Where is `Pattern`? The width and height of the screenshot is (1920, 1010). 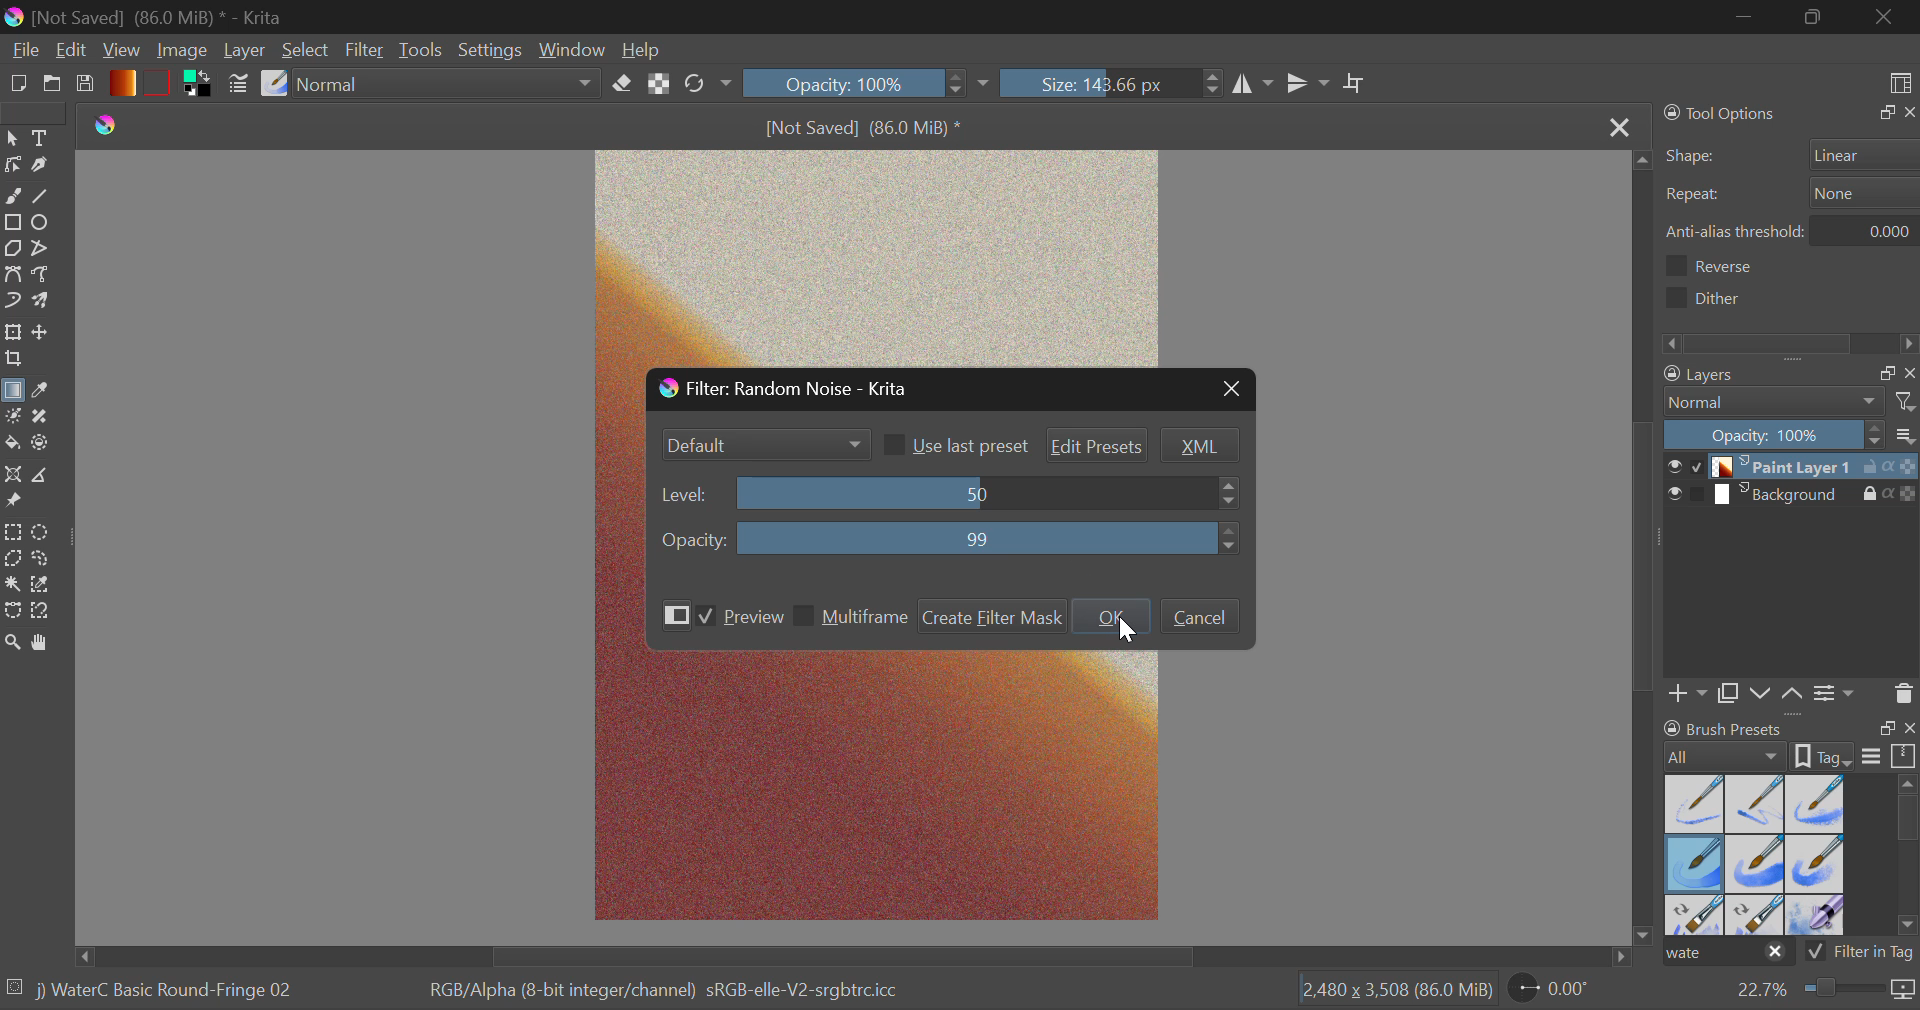
Pattern is located at coordinates (160, 81).